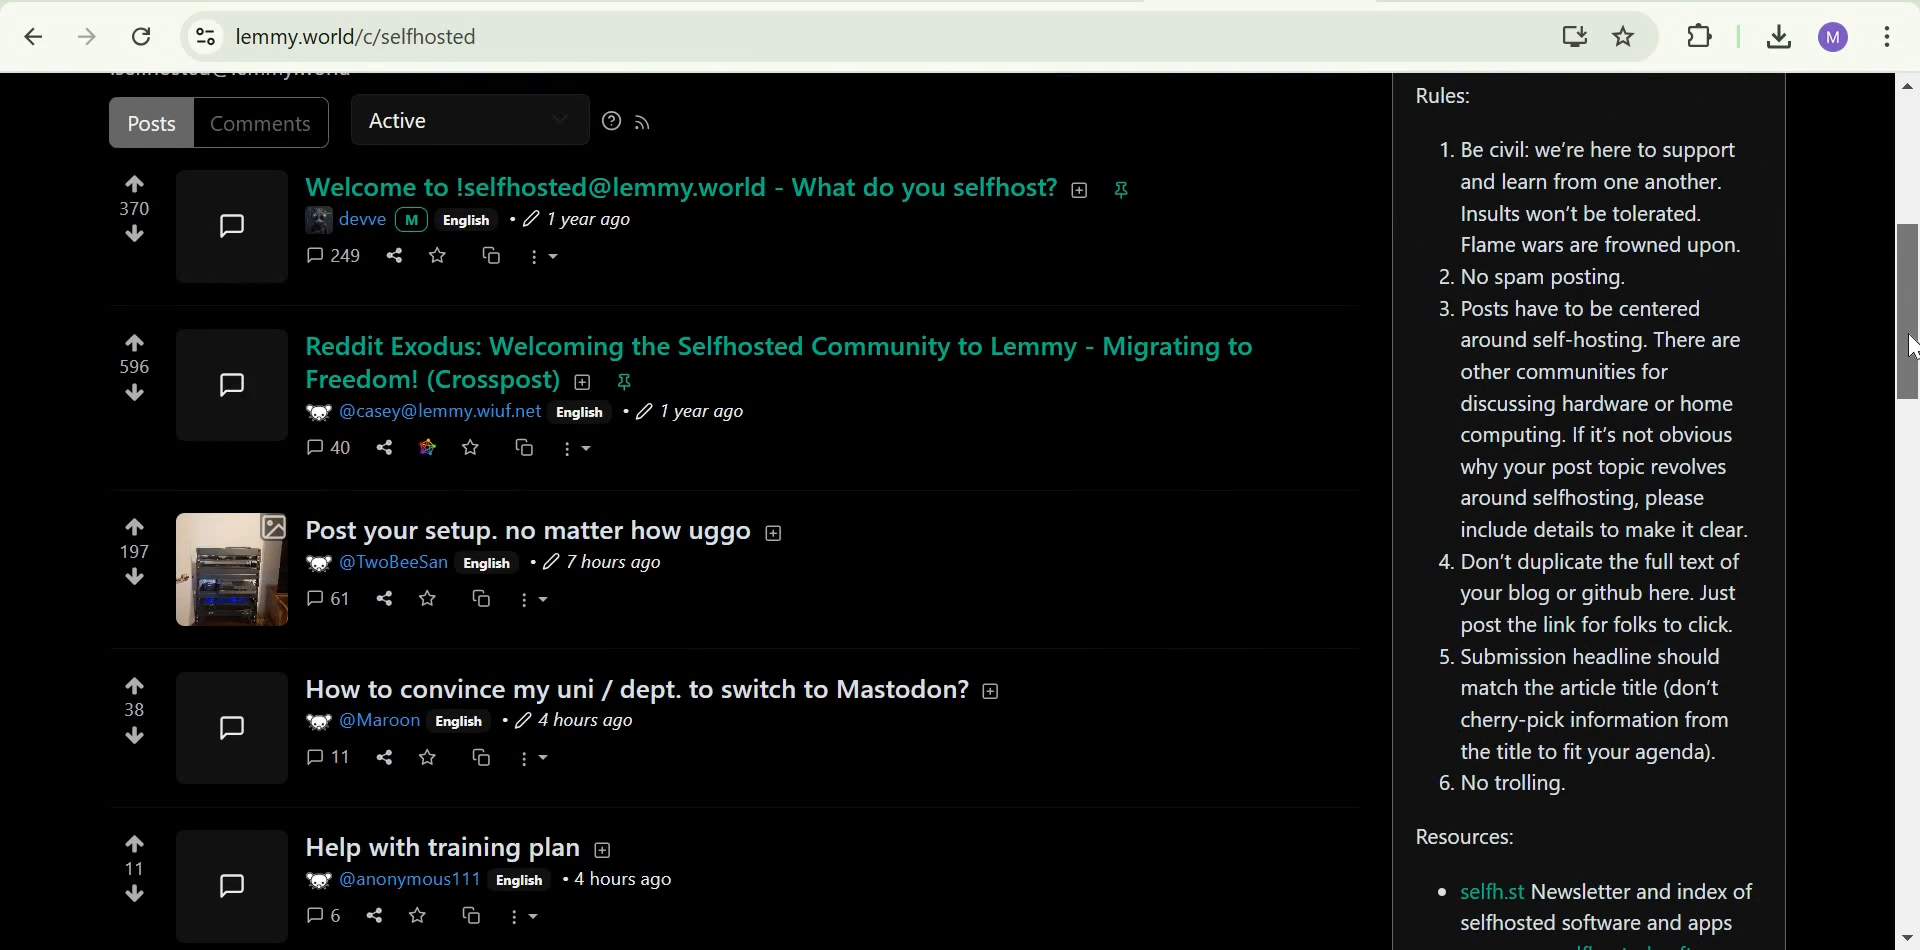 Image resolution: width=1920 pixels, height=950 pixels. Describe the element at coordinates (328, 757) in the screenshot. I see `11 comments` at that location.